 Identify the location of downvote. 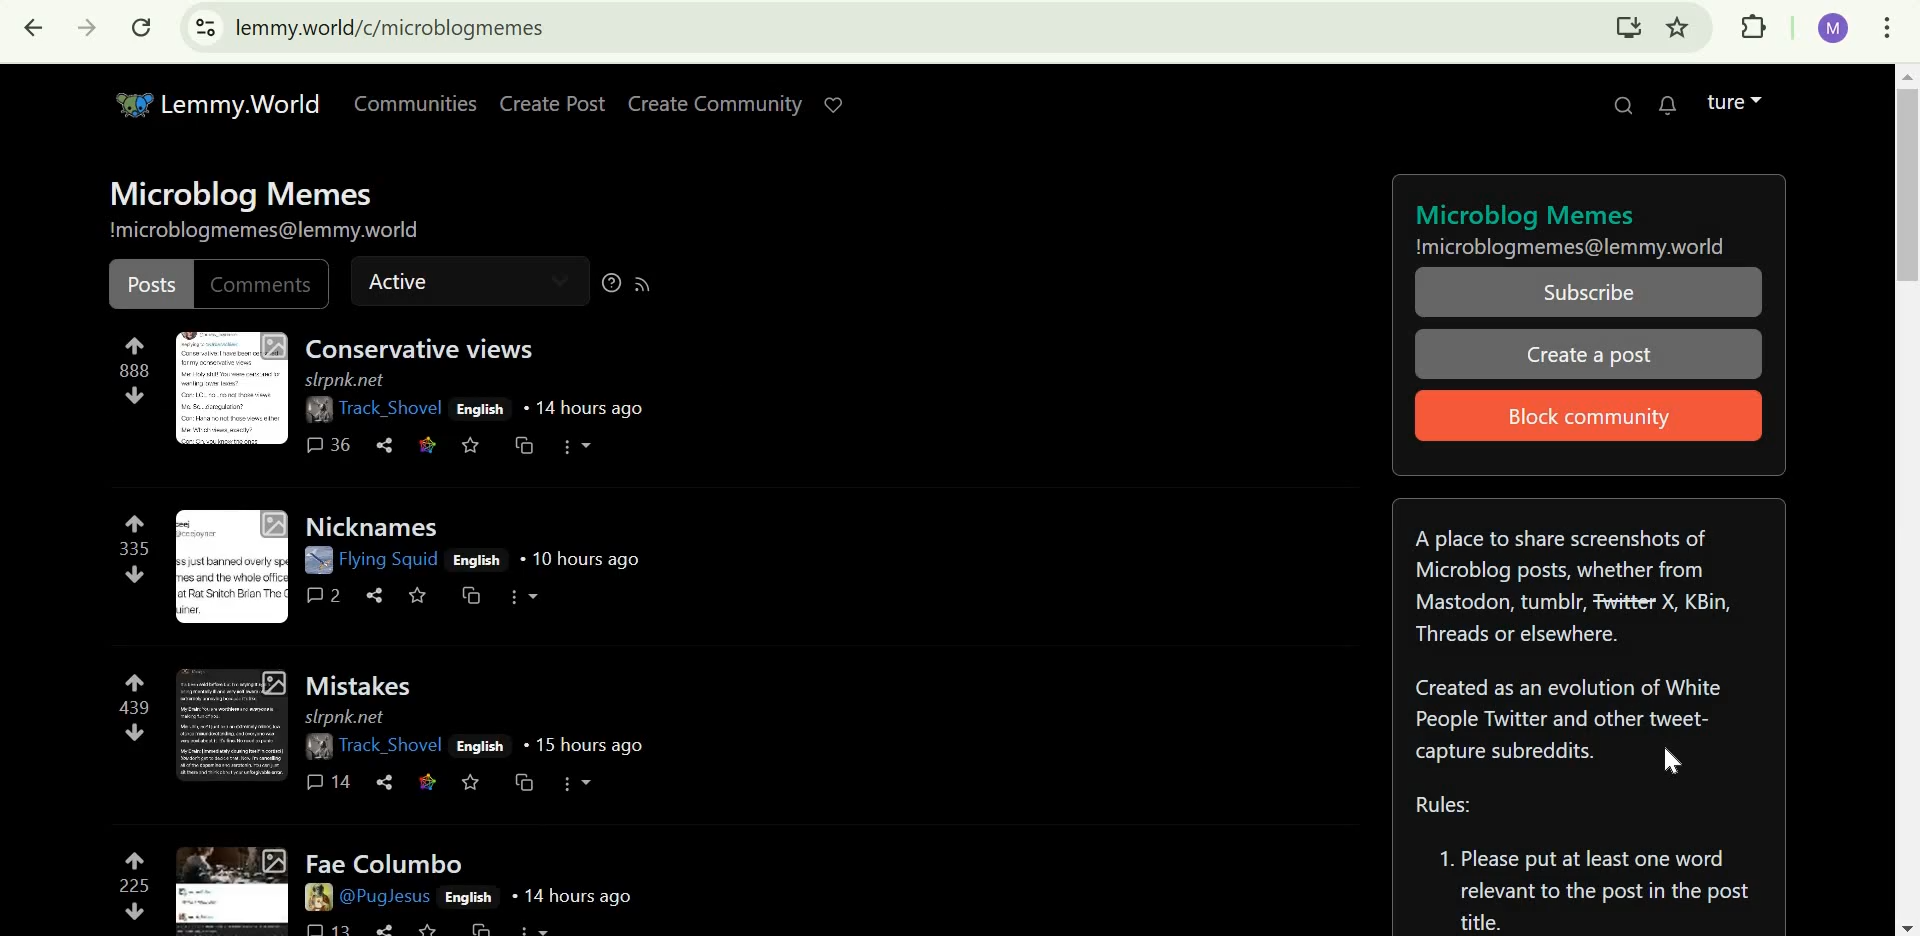
(136, 909).